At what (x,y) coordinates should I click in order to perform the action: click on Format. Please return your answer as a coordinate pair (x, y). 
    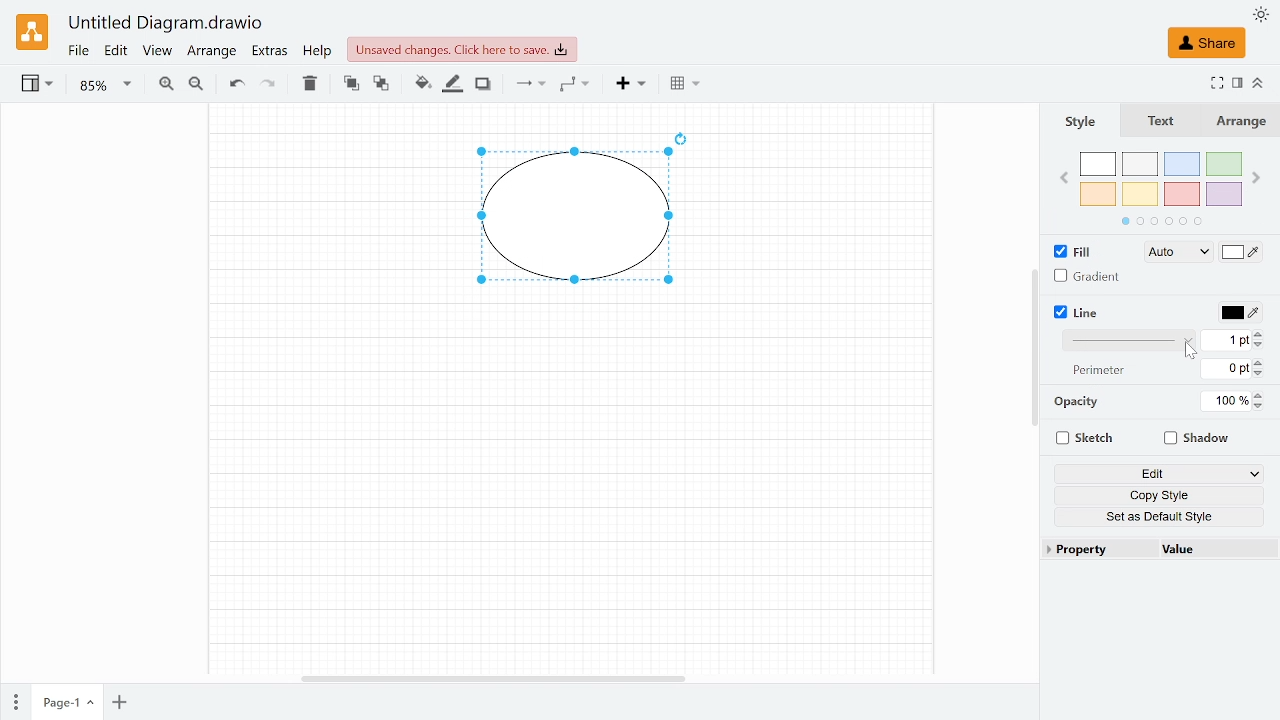
    Looking at the image, I should click on (1235, 83).